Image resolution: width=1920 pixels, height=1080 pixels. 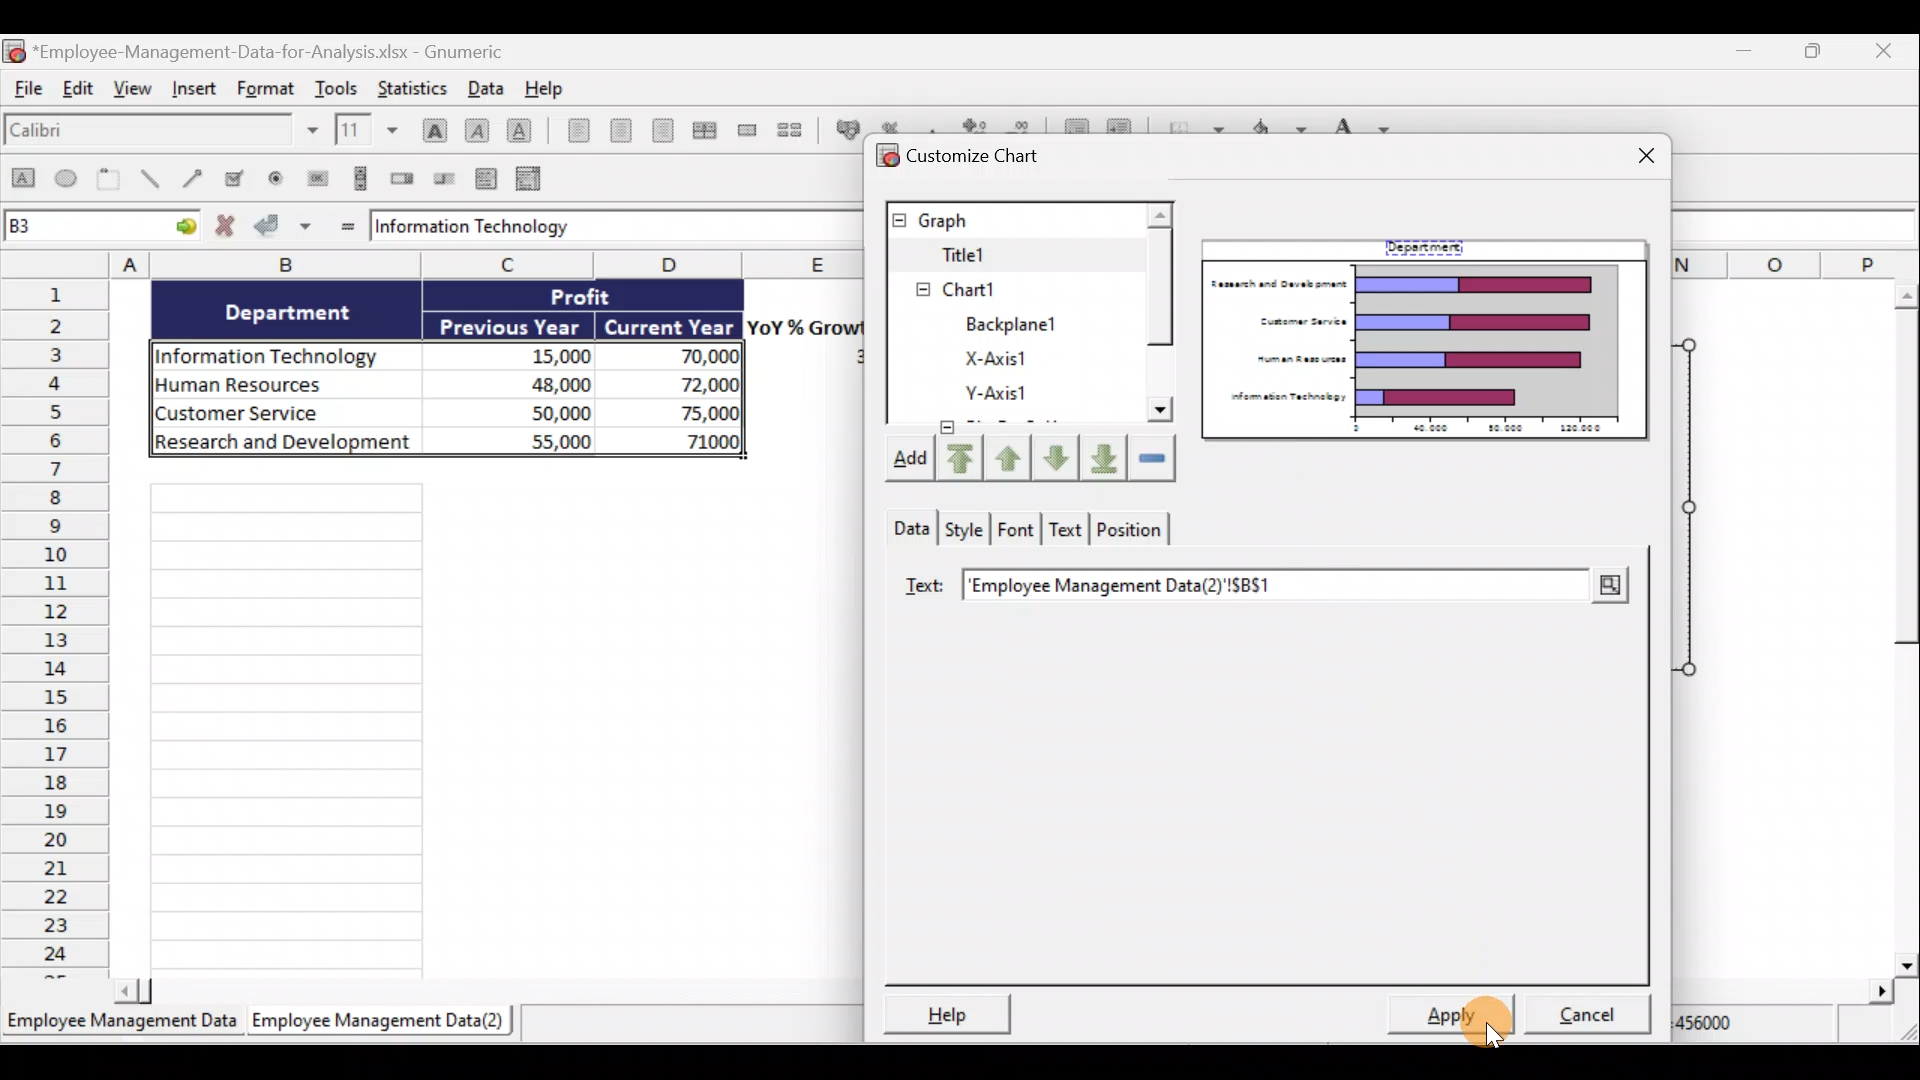 What do you see at coordinates (347, 227) in the screenshot?
I see `Enter formula` at bounding box center [347, 227].